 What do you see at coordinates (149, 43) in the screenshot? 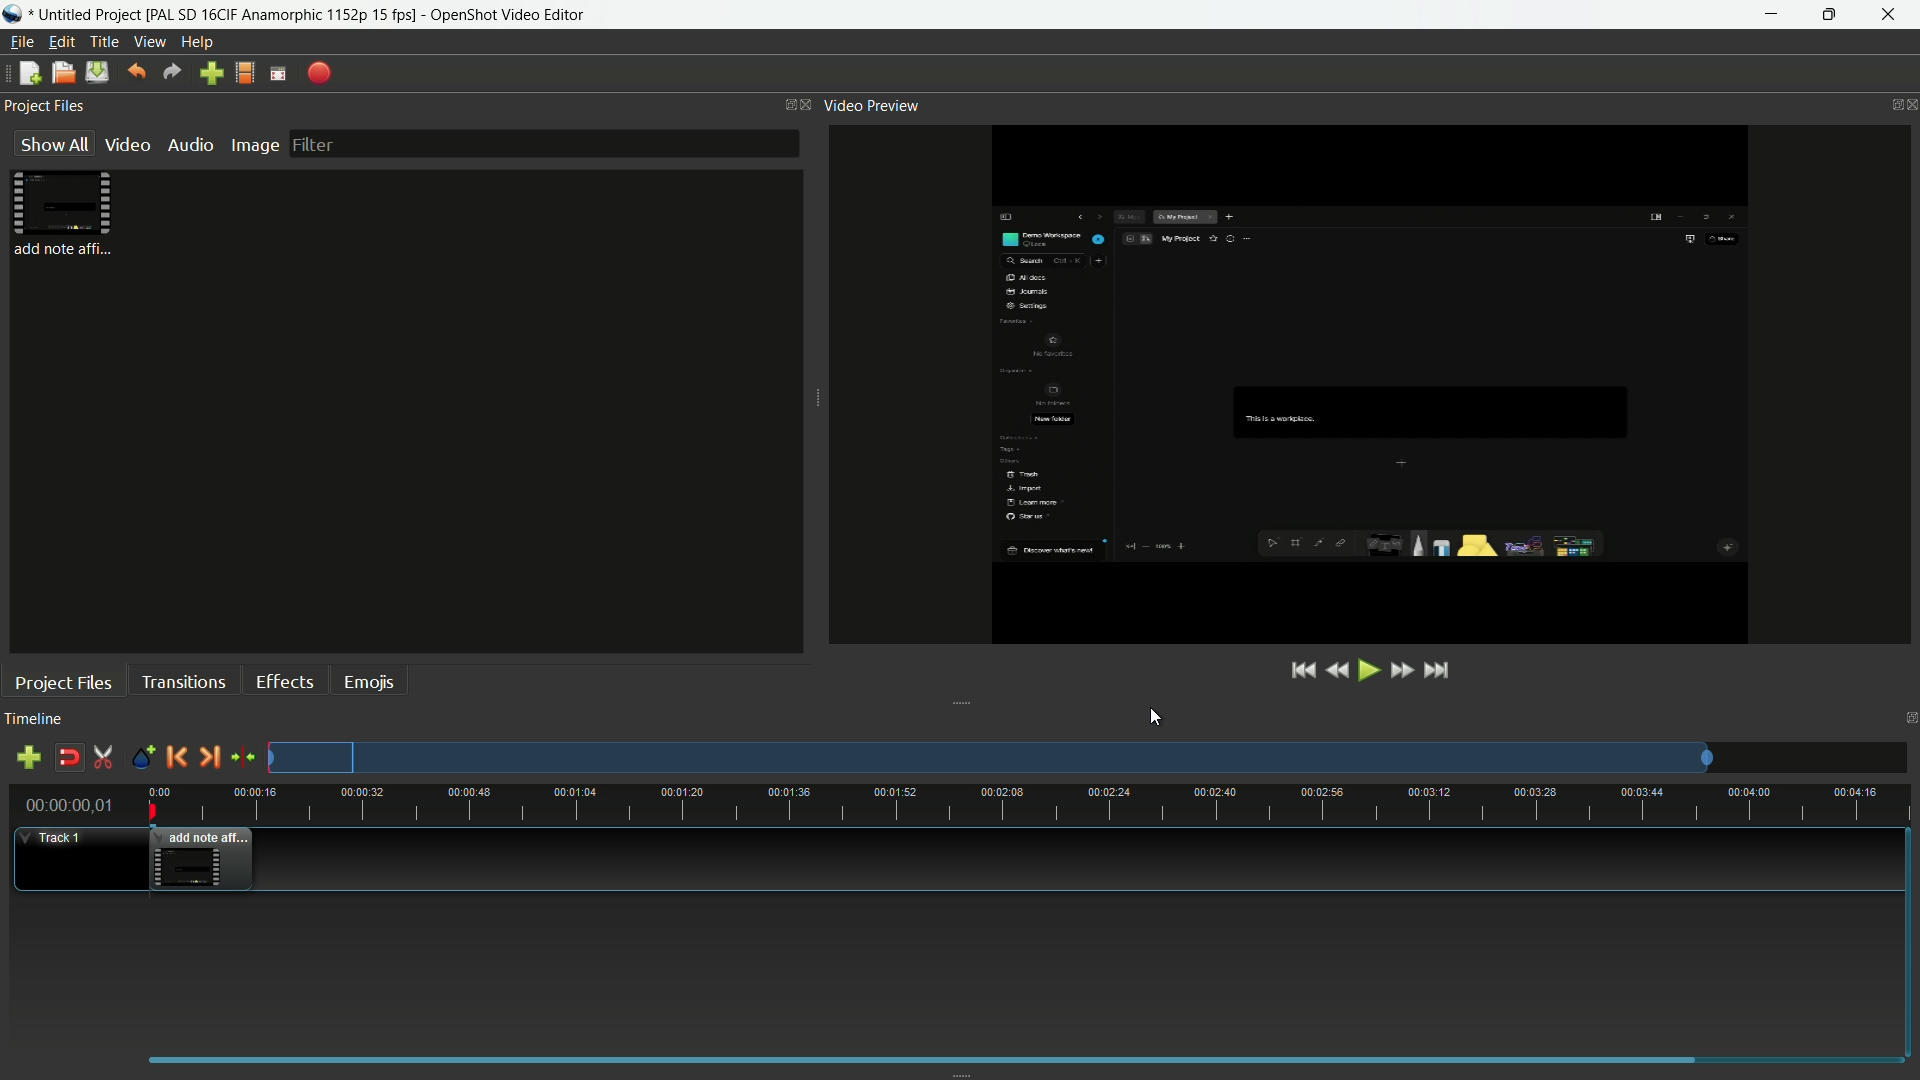
I see `view menu` at bounding box center [149, 43].